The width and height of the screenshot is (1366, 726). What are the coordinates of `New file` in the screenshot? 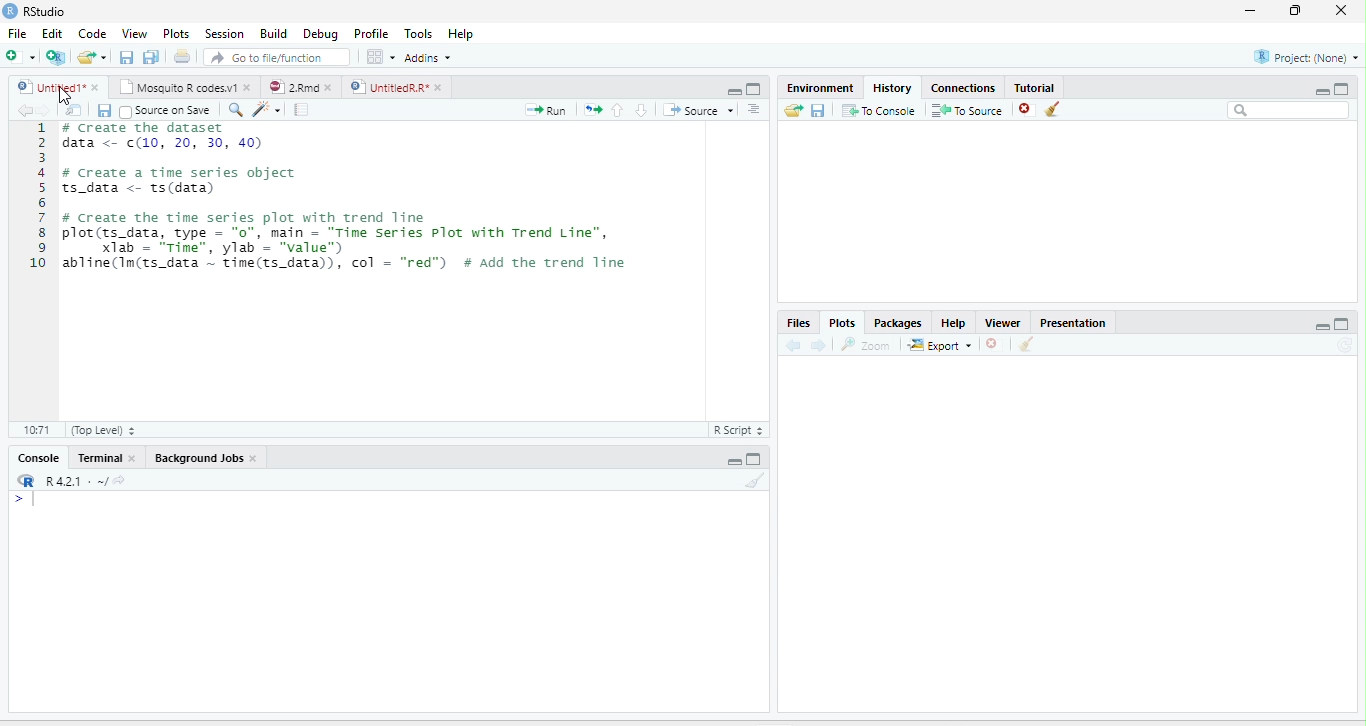 It's located at (19, 56).